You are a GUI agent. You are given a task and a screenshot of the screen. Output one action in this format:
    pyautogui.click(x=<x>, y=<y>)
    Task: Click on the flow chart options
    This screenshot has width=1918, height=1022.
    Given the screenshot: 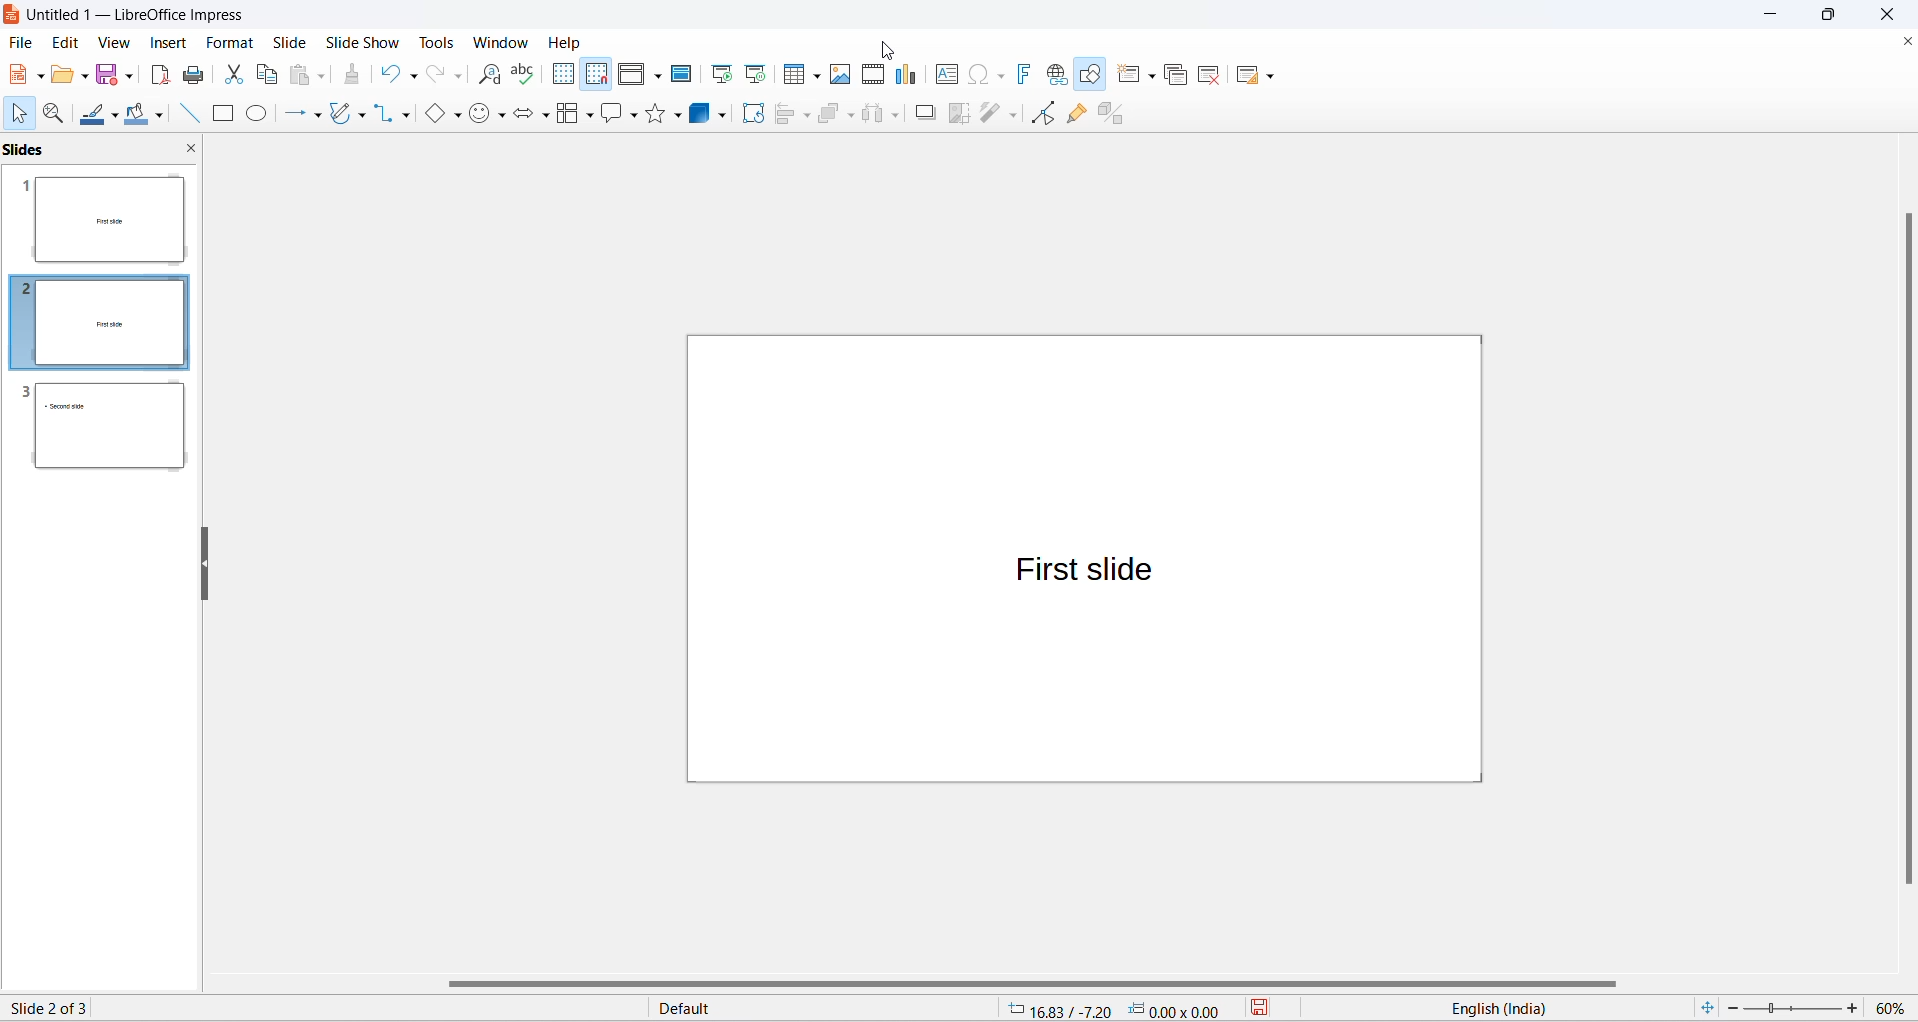 What is the action you would take?
    pyautogui.click(x=586, y=116)
    